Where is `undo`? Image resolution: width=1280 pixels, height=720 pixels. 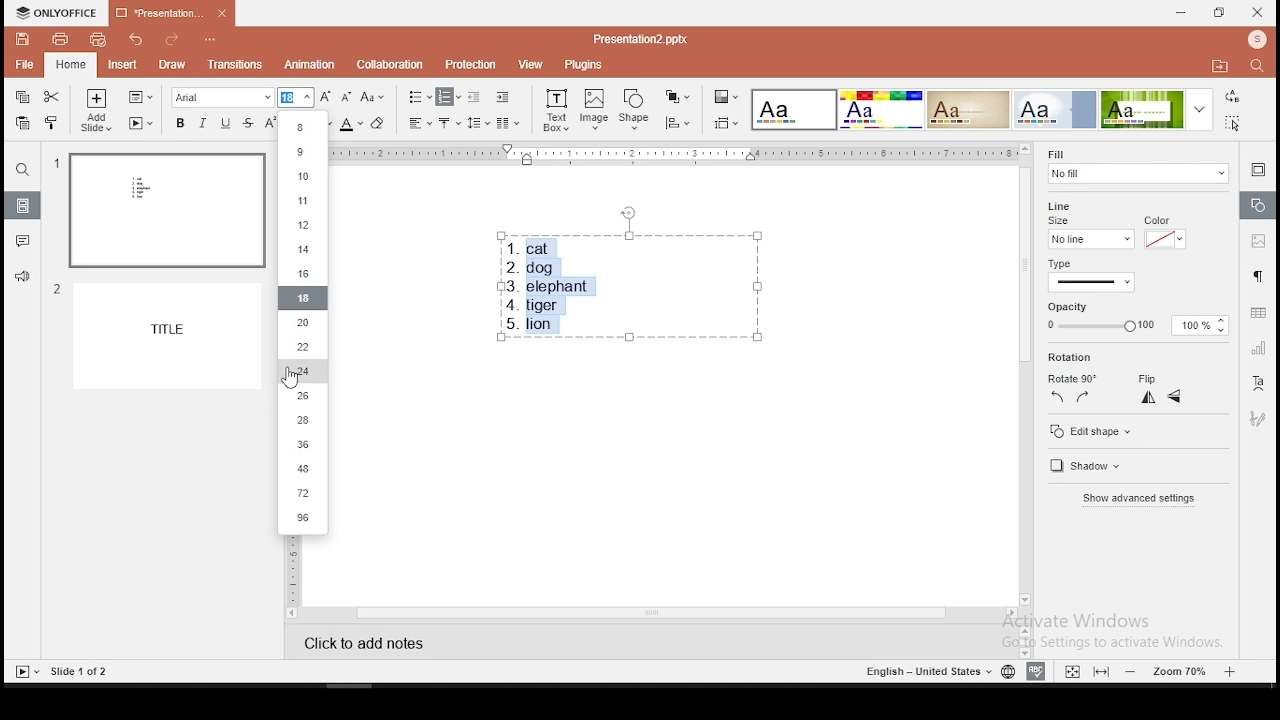 undo is located at coordinates (136, 39).